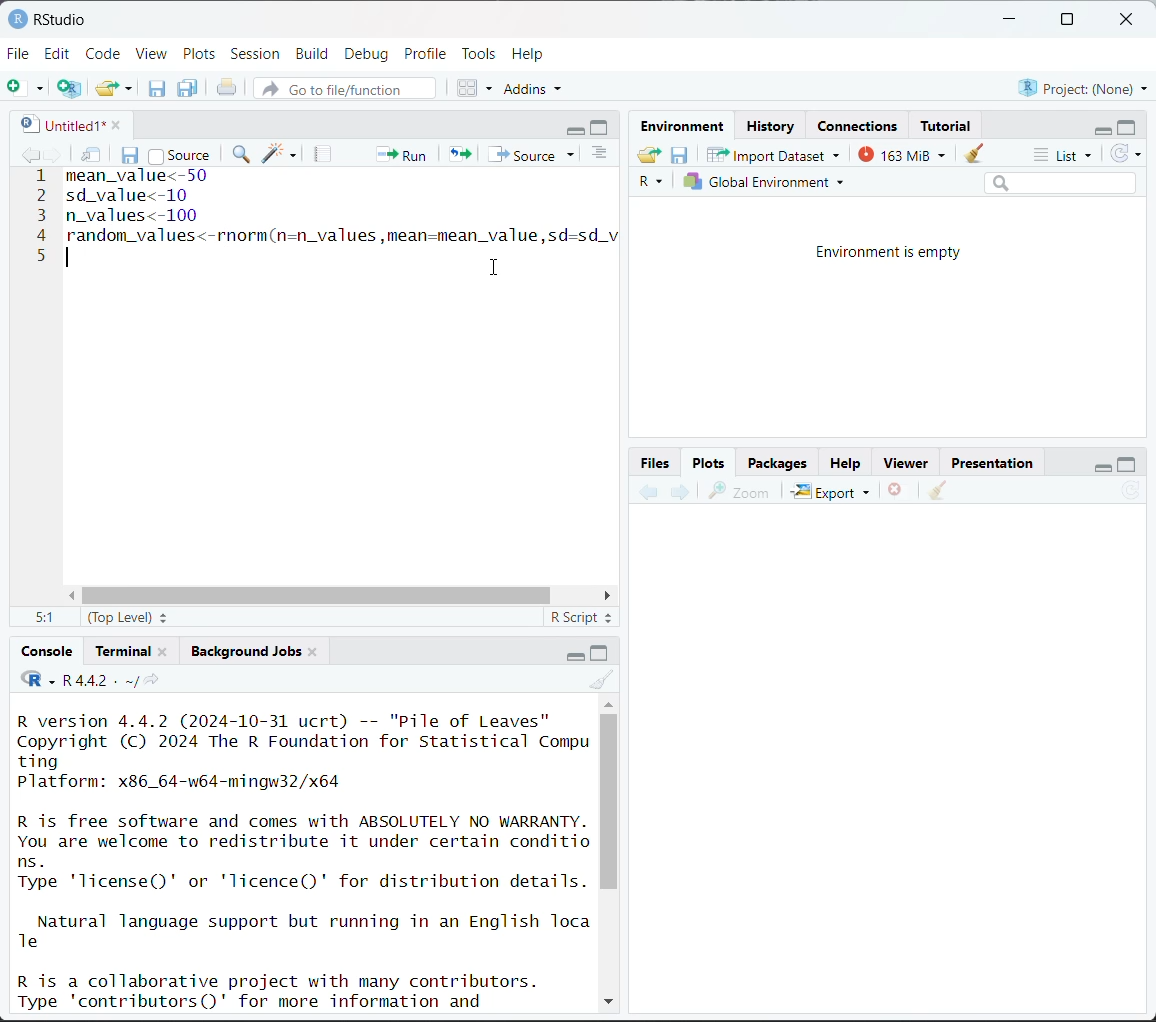 The width and height of the screenshot is (1156, 1022). I want to click on clear all plots, so click(938, 491).